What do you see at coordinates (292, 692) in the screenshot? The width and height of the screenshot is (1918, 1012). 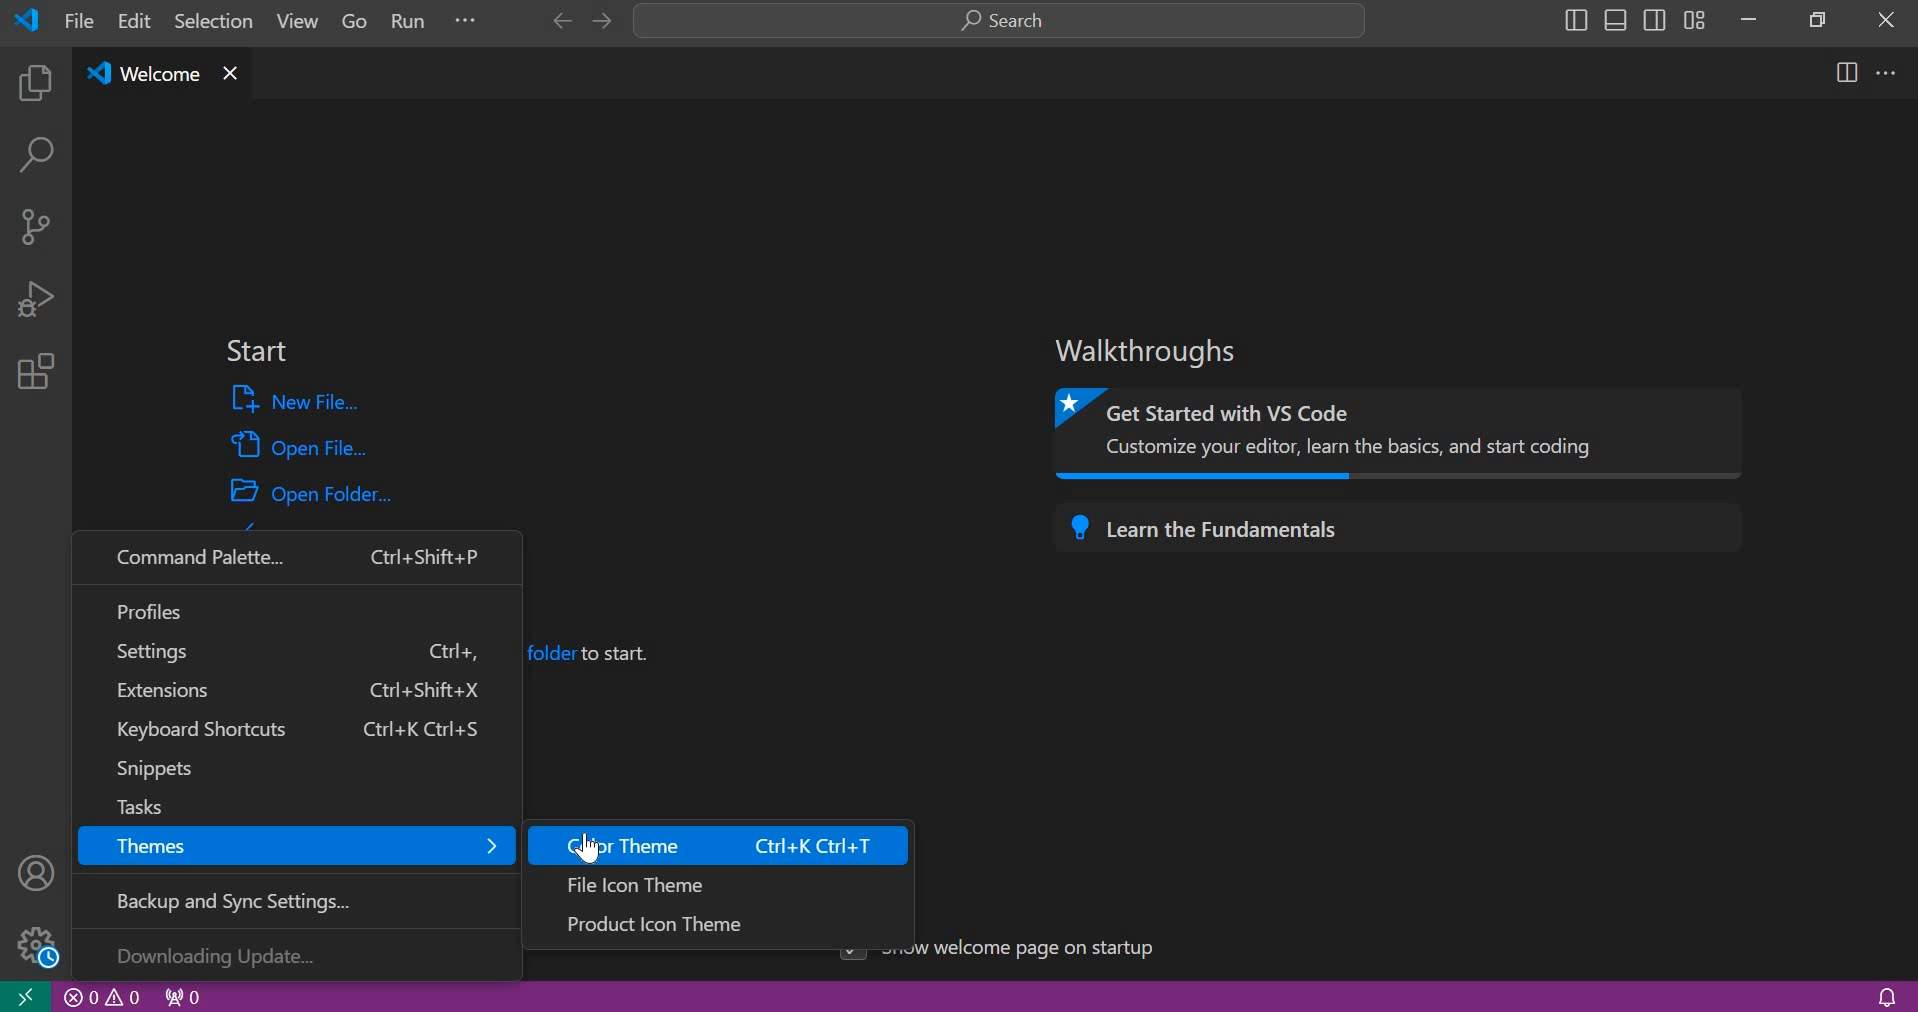 I see `extensions` at bounding box center [292, 692].